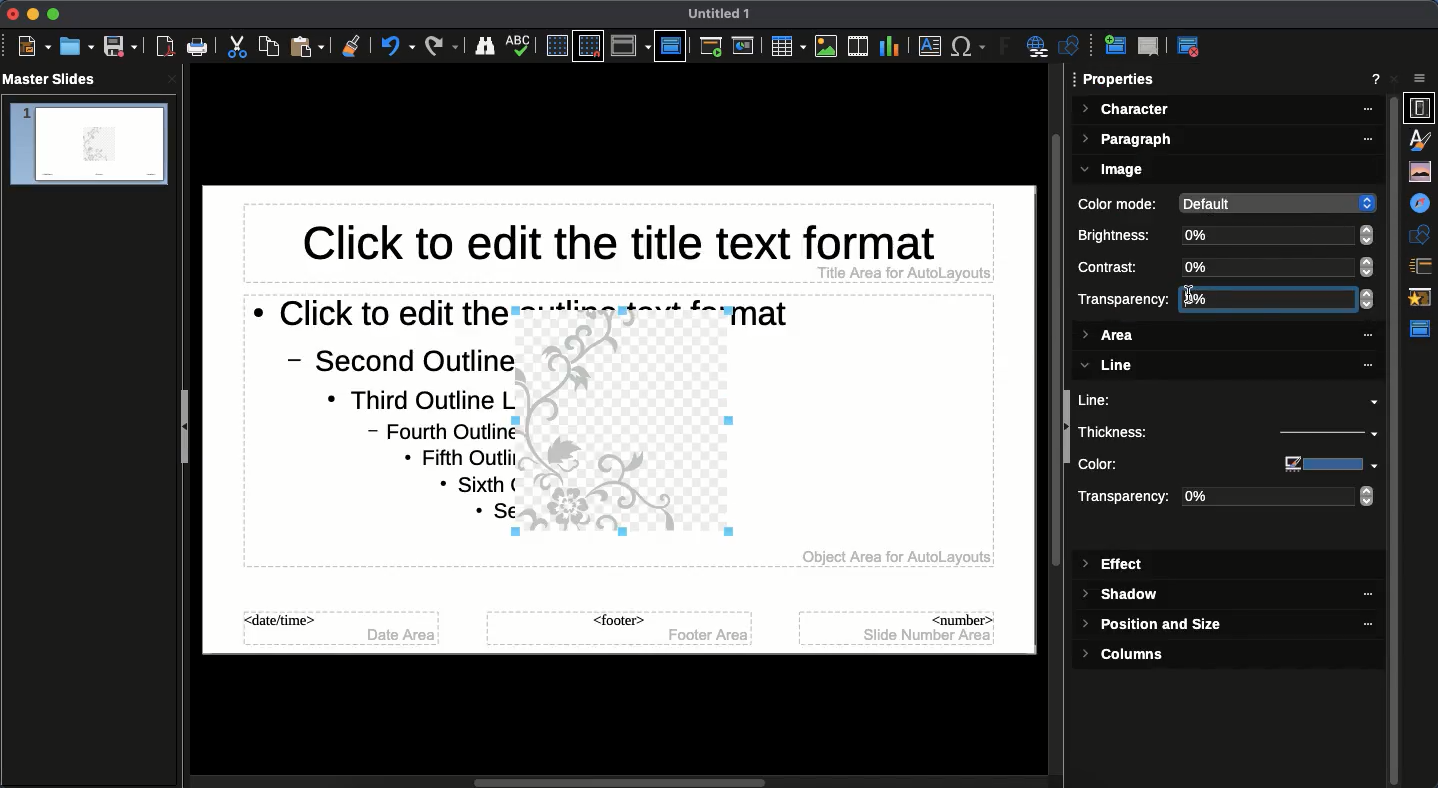  What do you see at coordinates (362, 426) in the screenshot?
I see `Master slide text` at bounding box center [362, 426].